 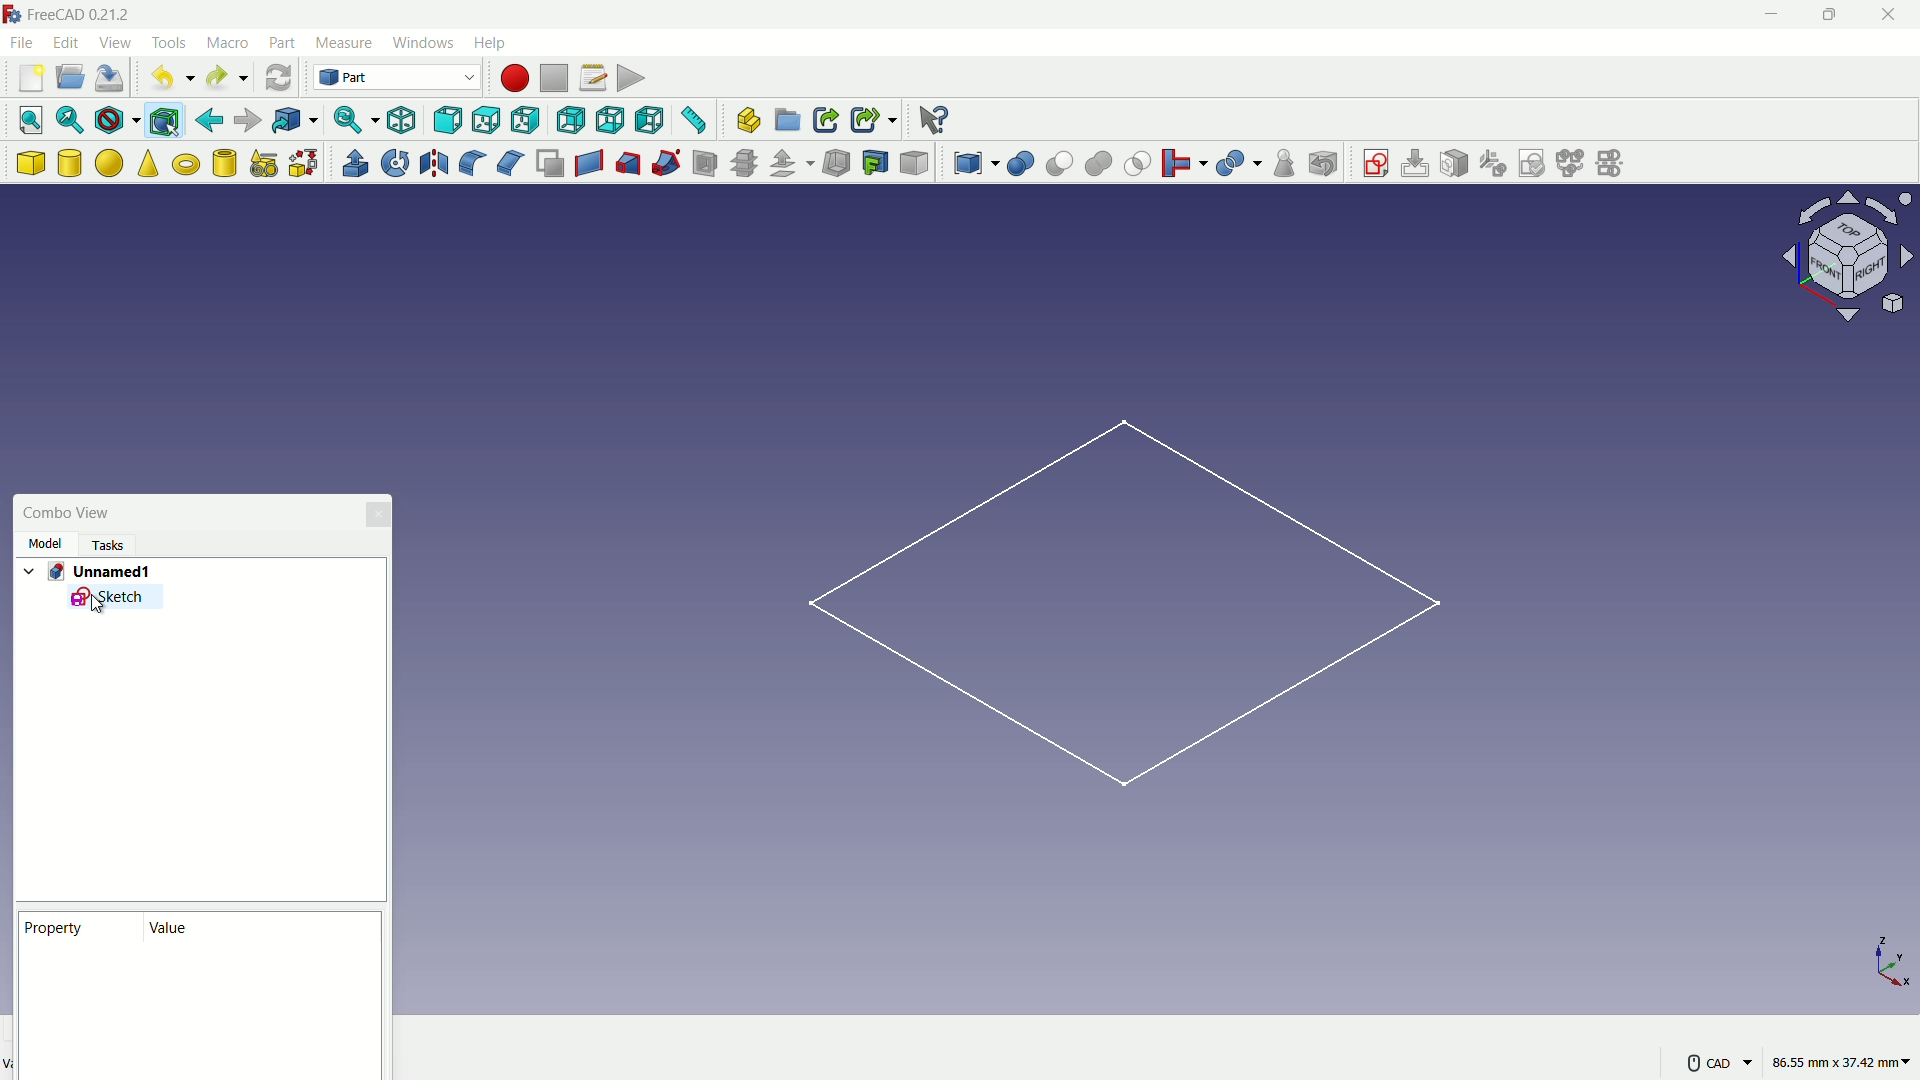 What do you see at coordinates (265, 164) in the screenshot?
I see `create primitive` at bounding box center [265, 164].